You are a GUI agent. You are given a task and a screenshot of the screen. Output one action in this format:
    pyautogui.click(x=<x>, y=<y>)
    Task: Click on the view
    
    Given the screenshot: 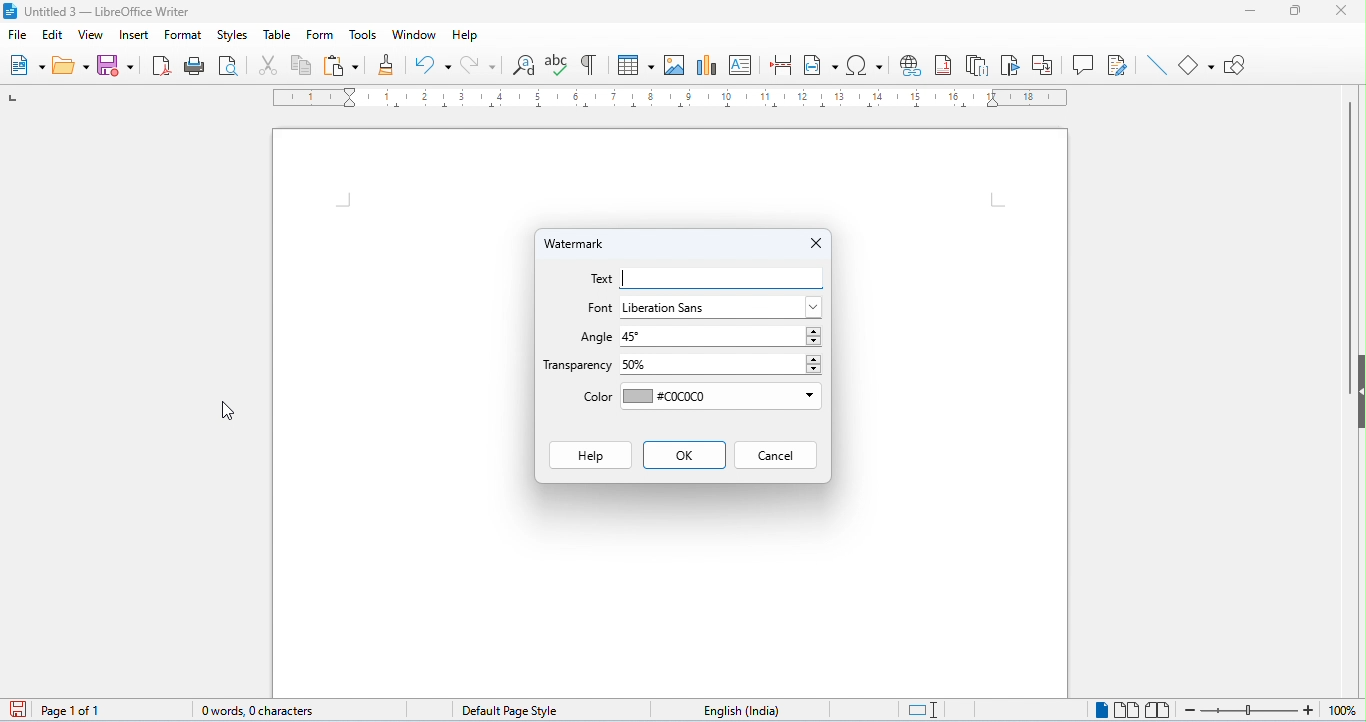 What is the action you would take?
    pyautogui.click(x=91, y=36)
    